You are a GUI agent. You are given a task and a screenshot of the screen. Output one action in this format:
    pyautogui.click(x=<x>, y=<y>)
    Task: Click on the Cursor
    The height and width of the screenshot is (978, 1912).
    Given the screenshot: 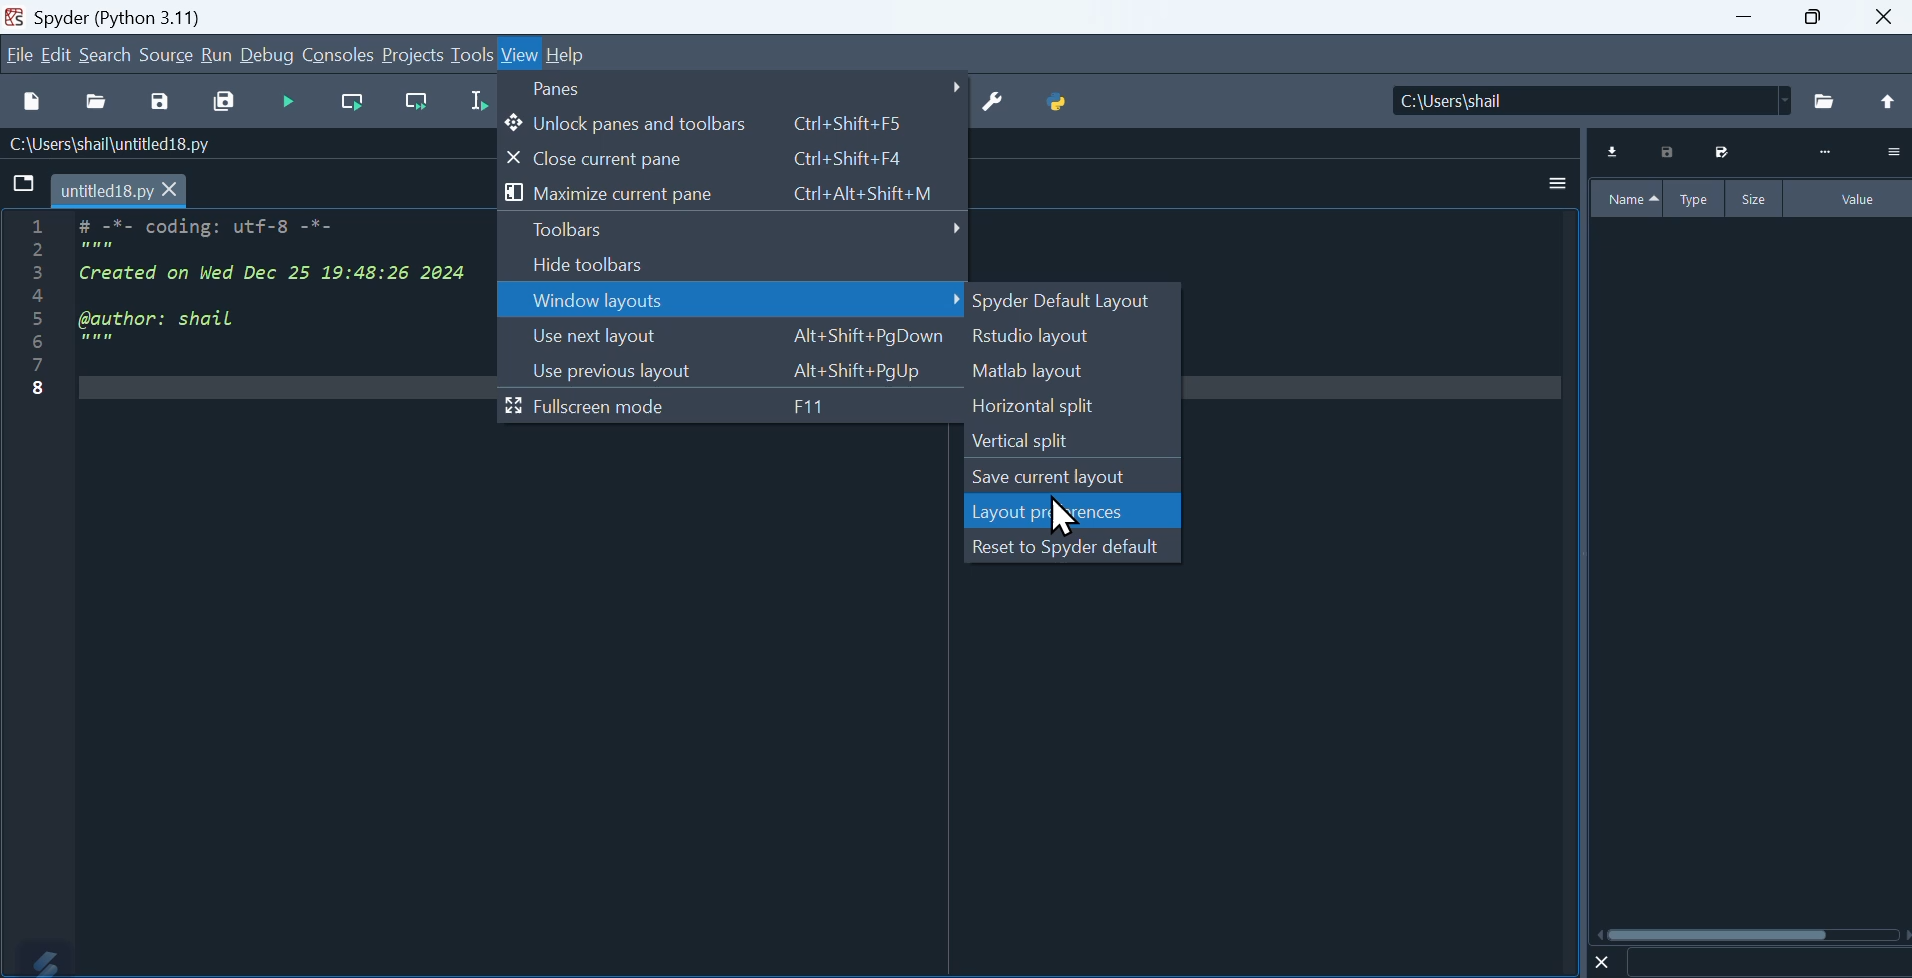 What is the action you would take?
    pyautogui.click(x=1067, y=520)
    